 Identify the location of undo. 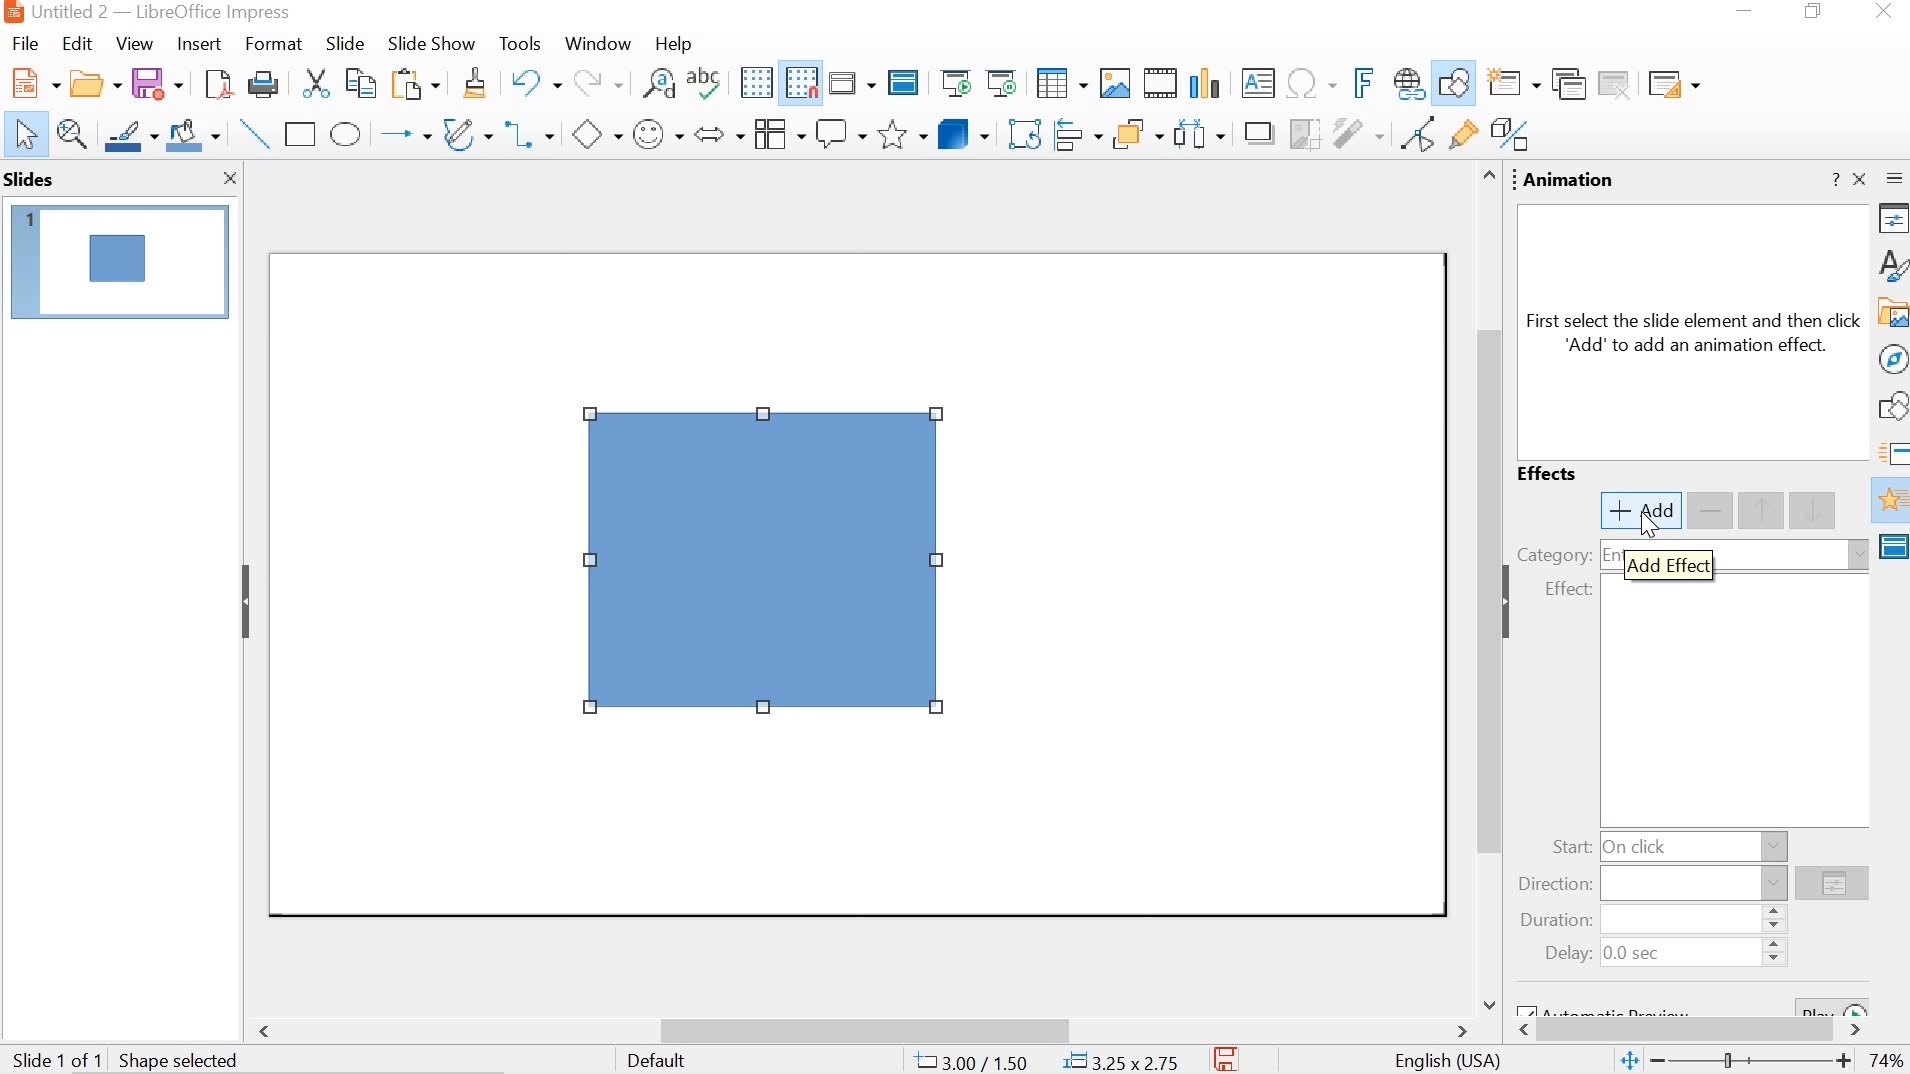
(537, 82).